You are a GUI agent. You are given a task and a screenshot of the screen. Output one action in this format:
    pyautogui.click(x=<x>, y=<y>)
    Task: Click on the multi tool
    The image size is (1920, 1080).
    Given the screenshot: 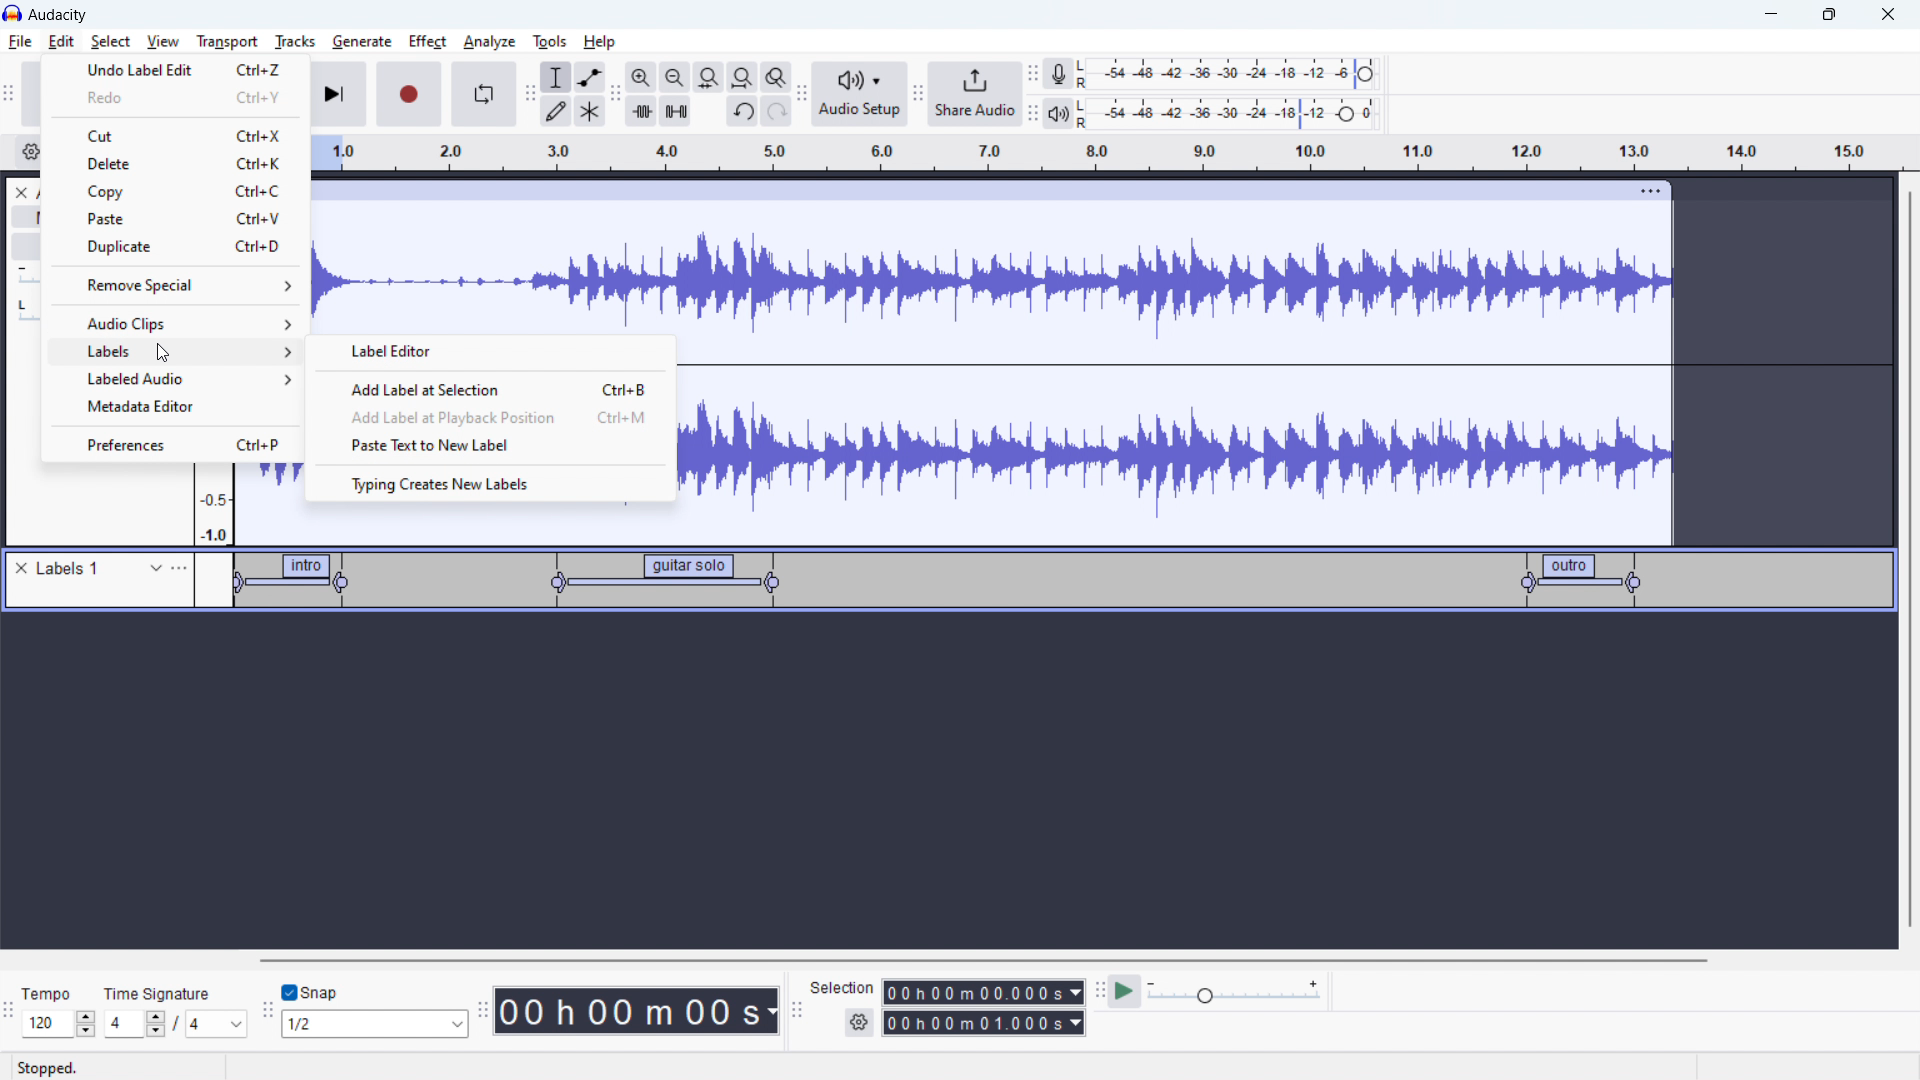 What is the action you would take?
    pyautogui.click(x=591, y=111)
    